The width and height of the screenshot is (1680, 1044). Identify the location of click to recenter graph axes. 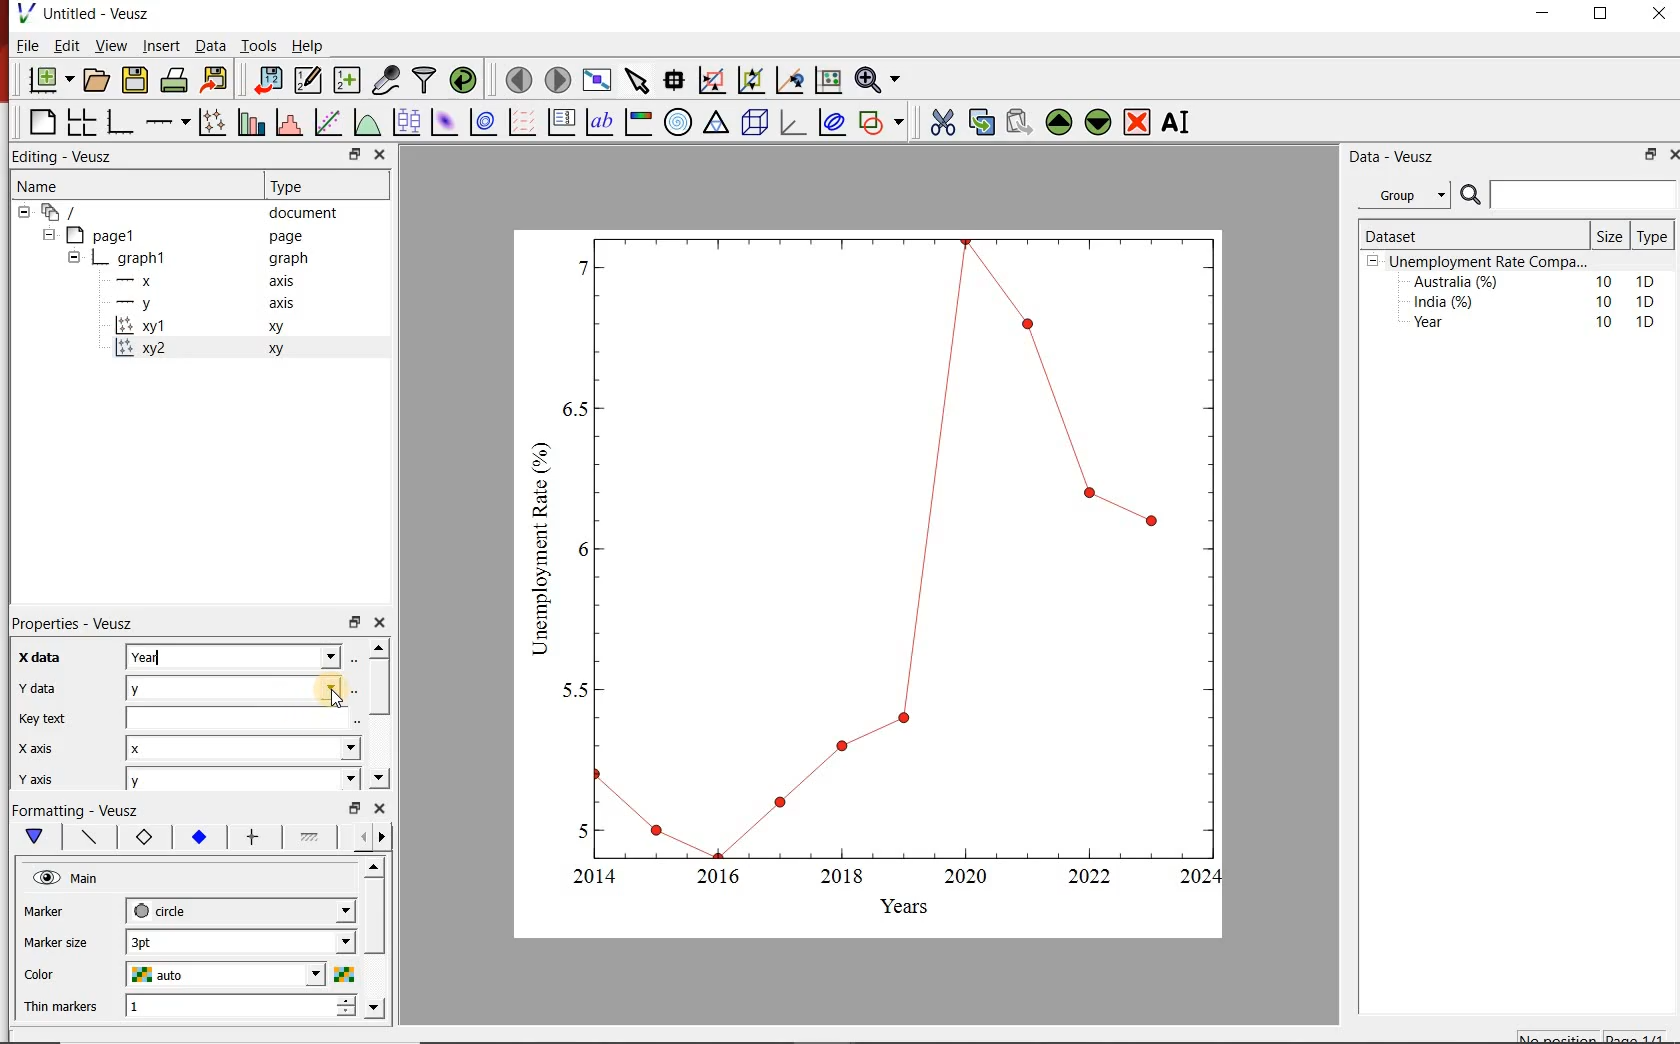
(791, 79).